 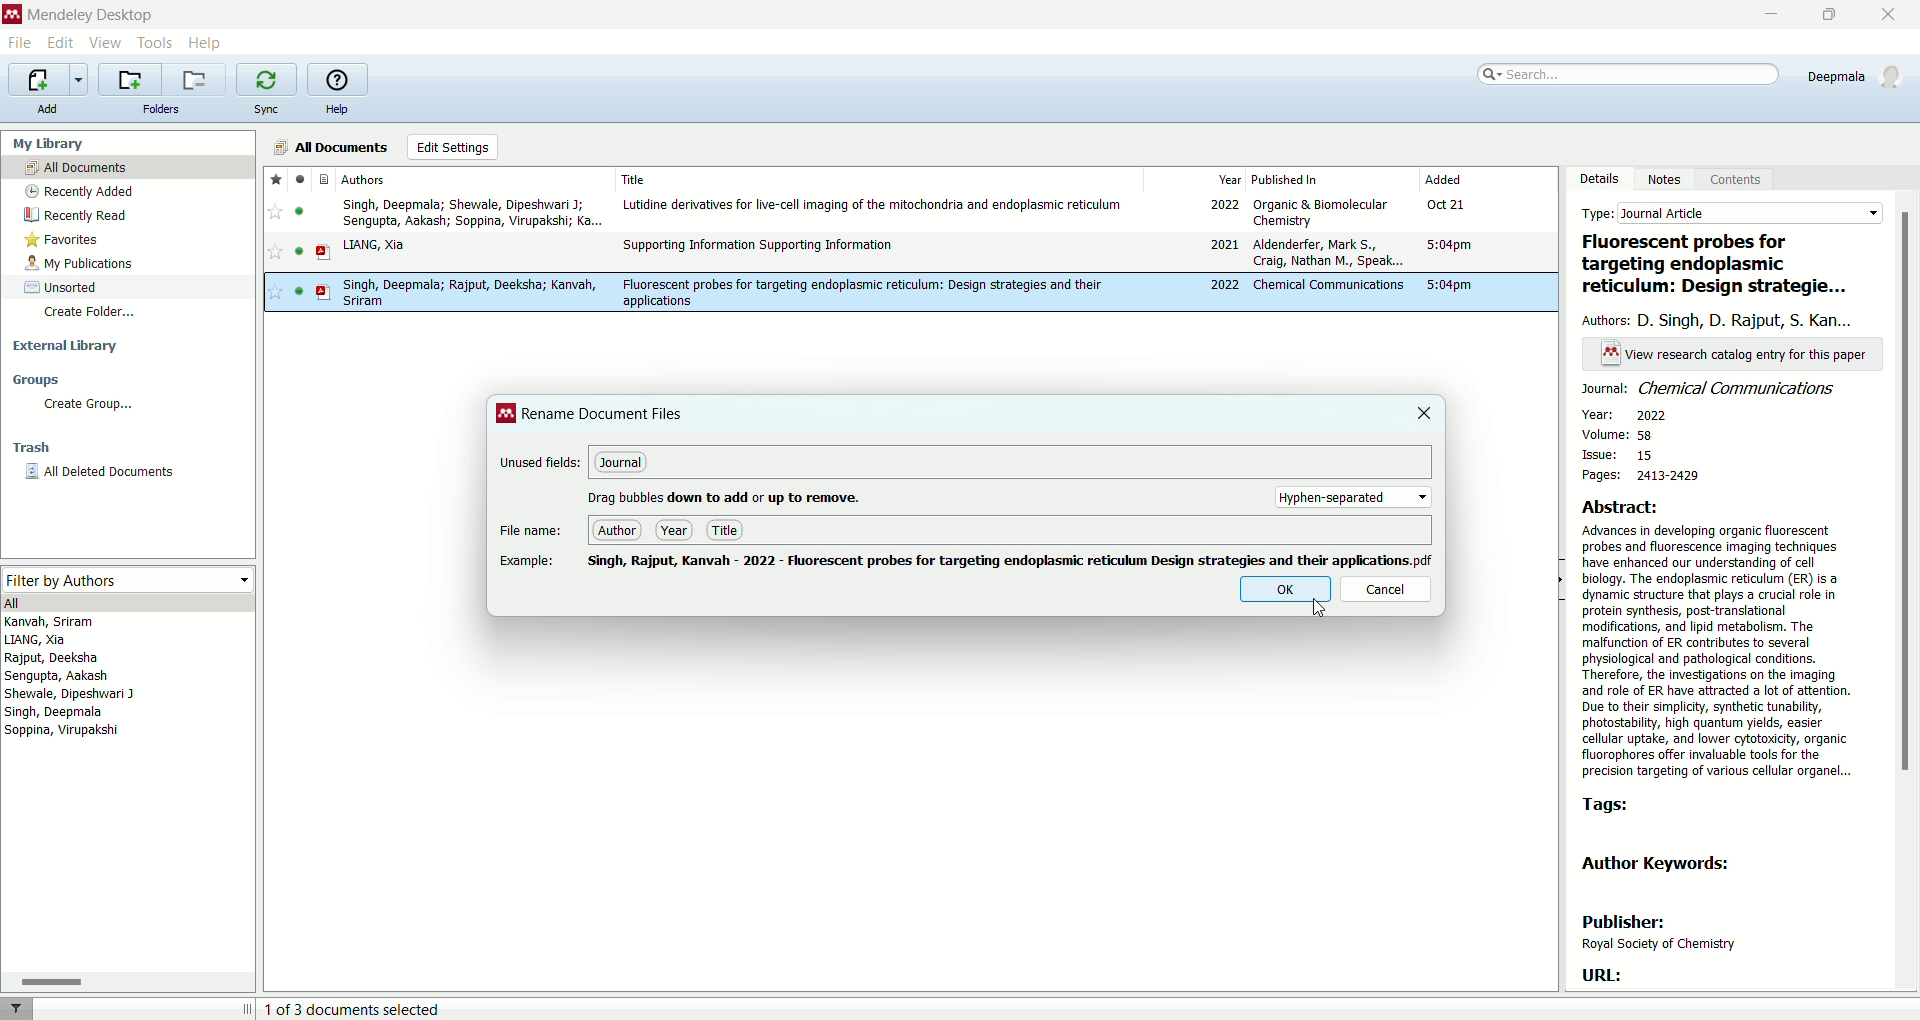 What do you see at coordinates (298, 178) in the screenshot?
I see `read/unread` at bounding box center [298, 178].